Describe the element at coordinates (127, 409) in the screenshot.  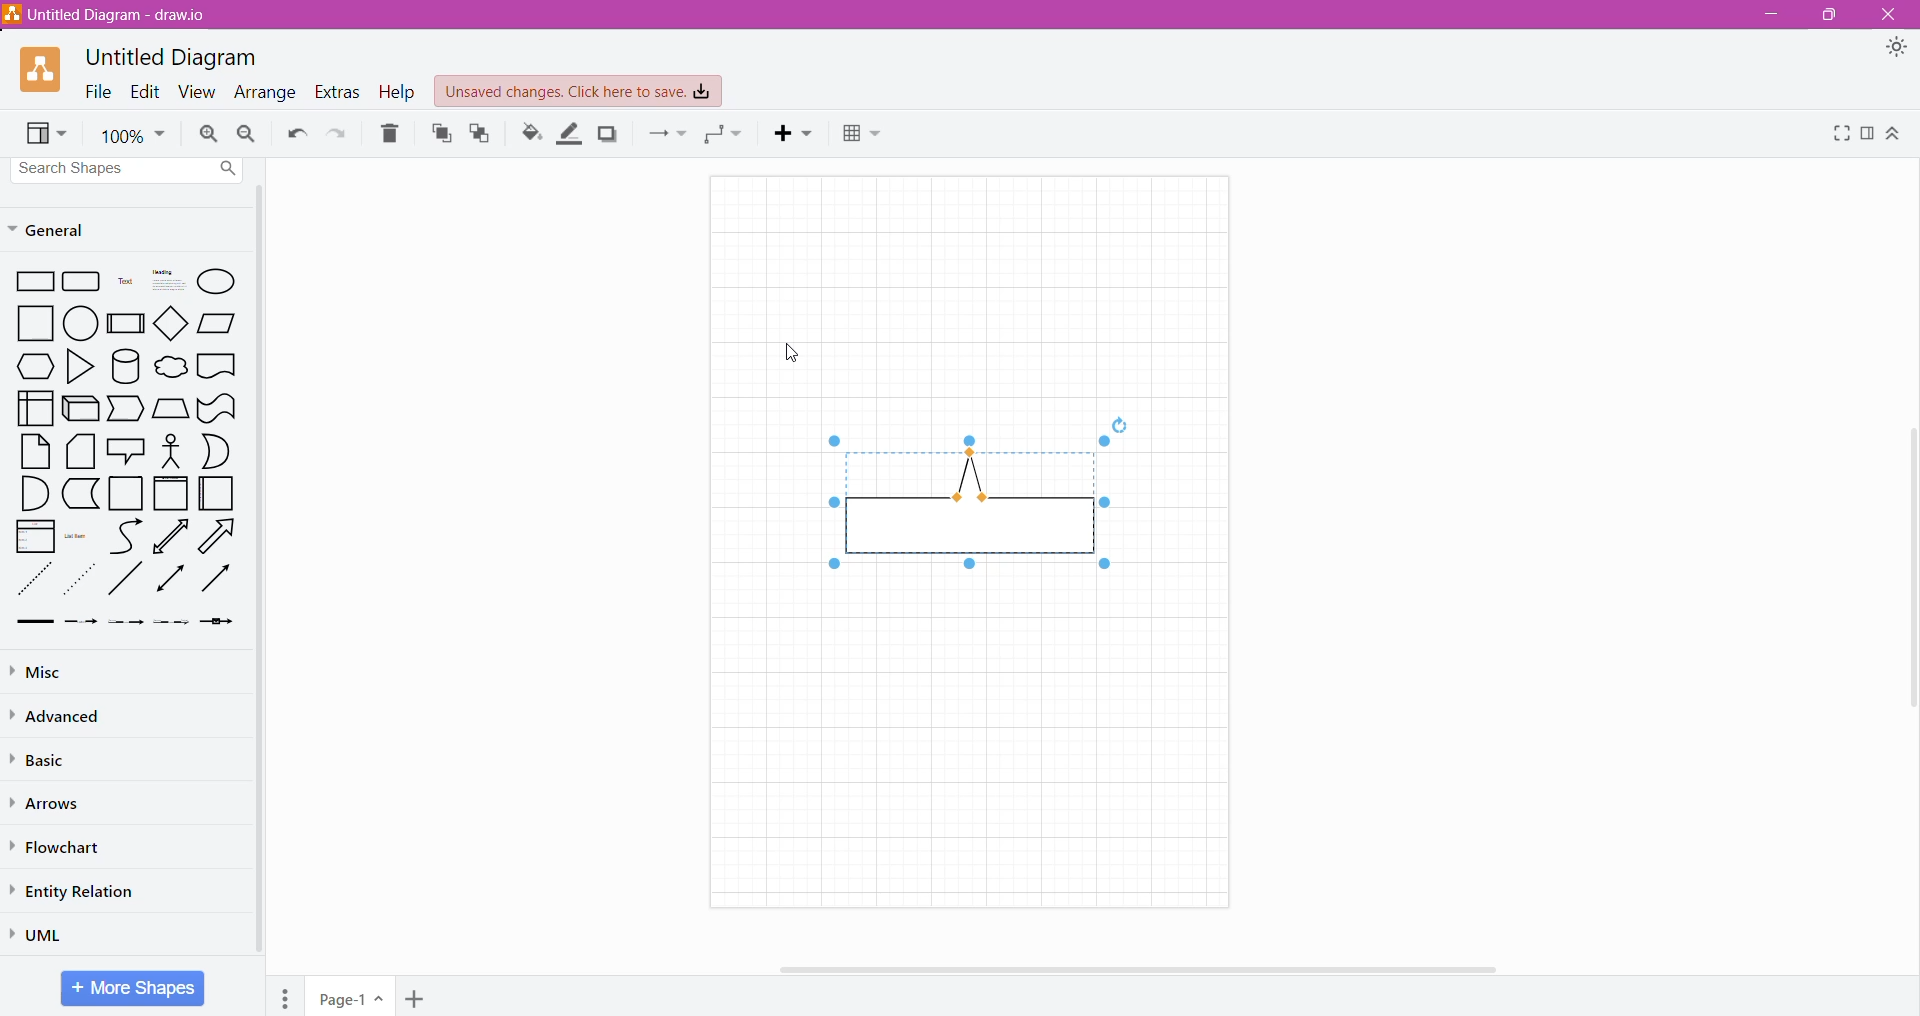
I see `Trapezoid ` at that location.